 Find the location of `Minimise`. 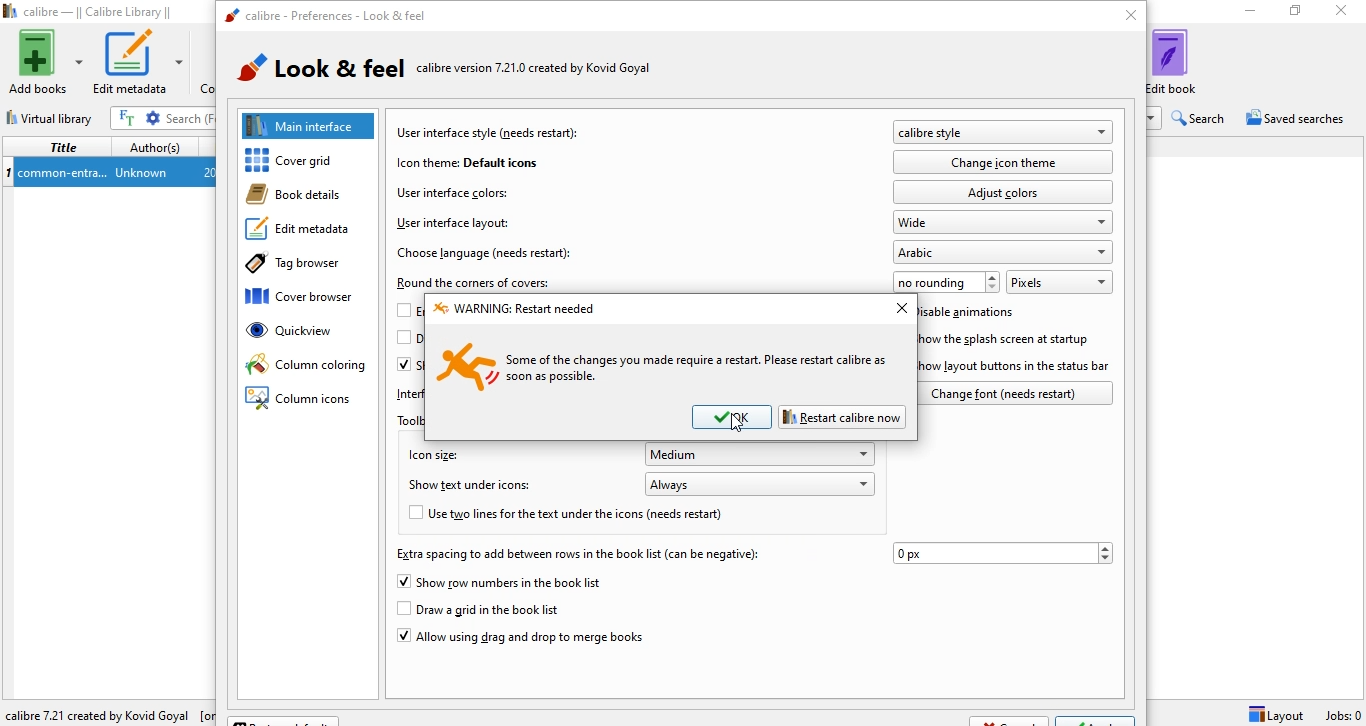

Minimise is located at coordinates (1245, 12).